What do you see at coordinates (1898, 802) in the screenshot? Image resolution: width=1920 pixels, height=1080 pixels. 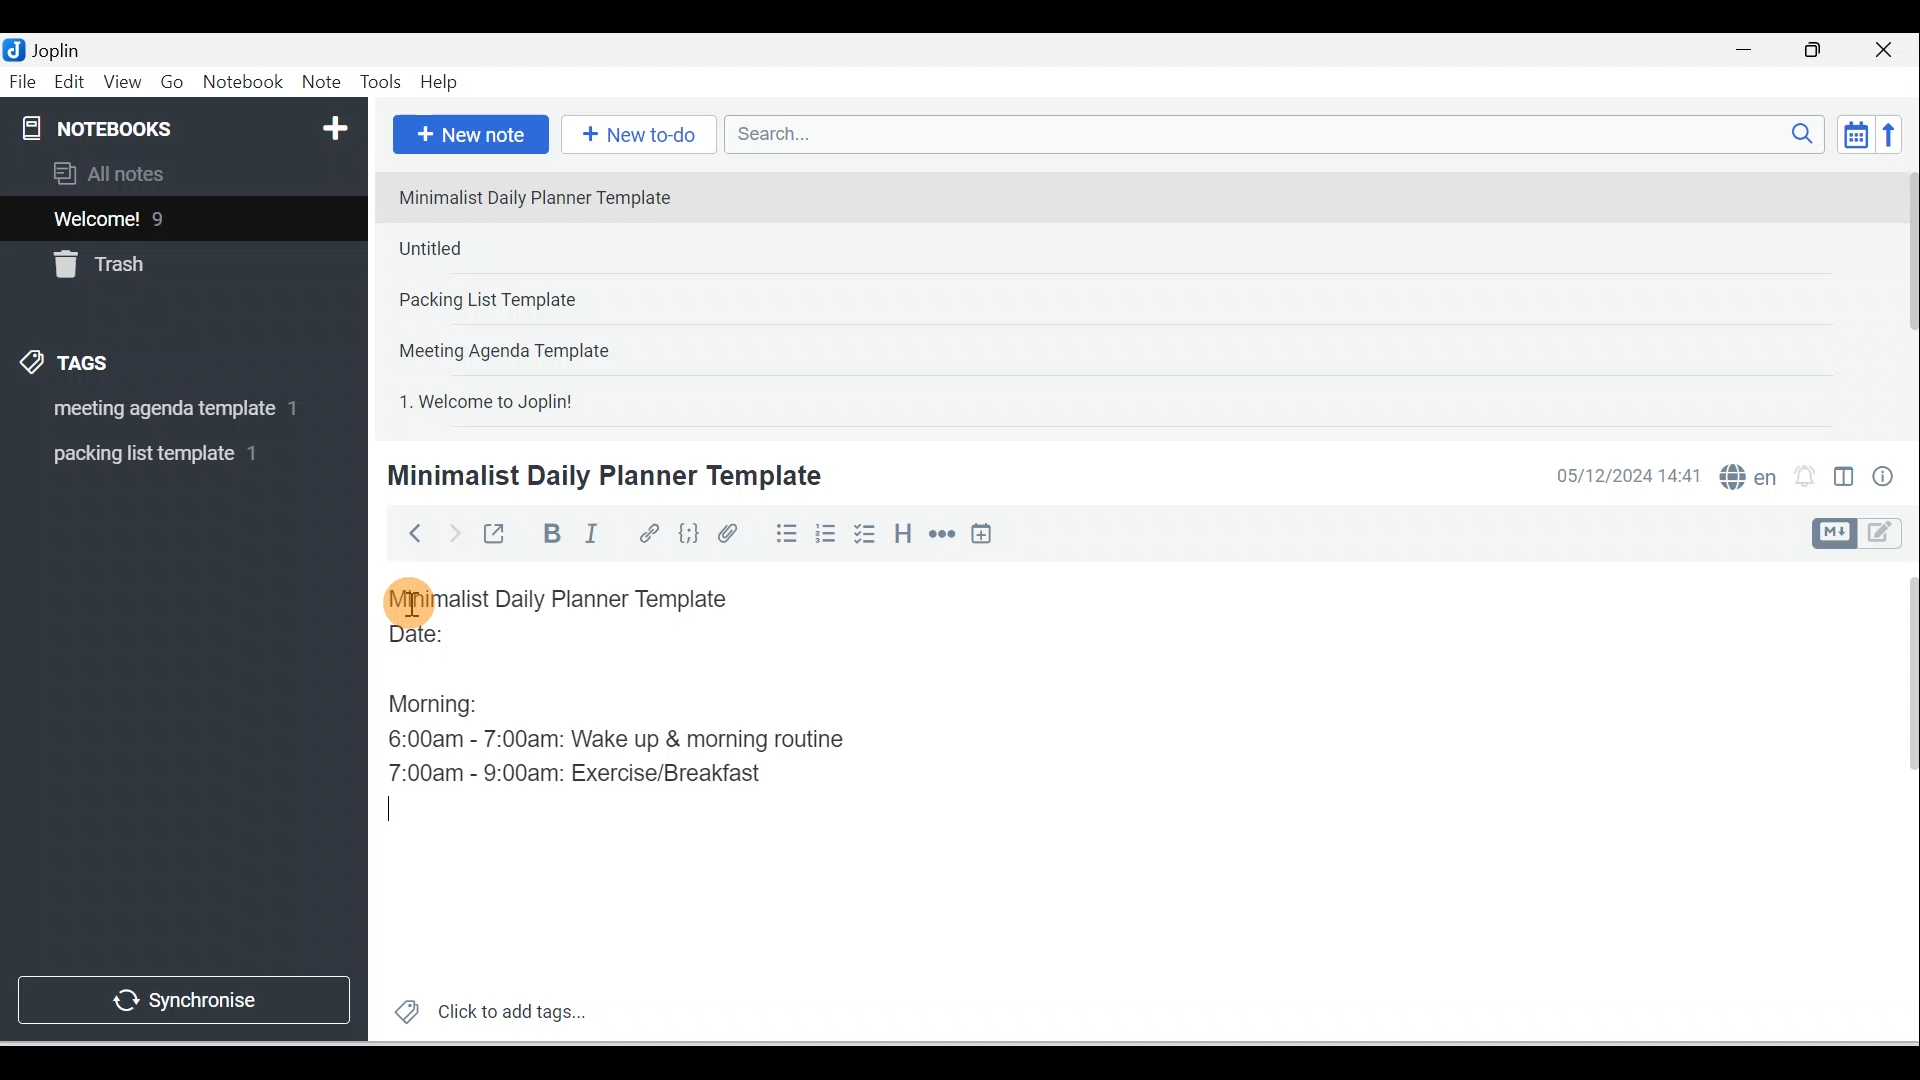 I see `Scroll bar` at bounding box center [1898, 802].